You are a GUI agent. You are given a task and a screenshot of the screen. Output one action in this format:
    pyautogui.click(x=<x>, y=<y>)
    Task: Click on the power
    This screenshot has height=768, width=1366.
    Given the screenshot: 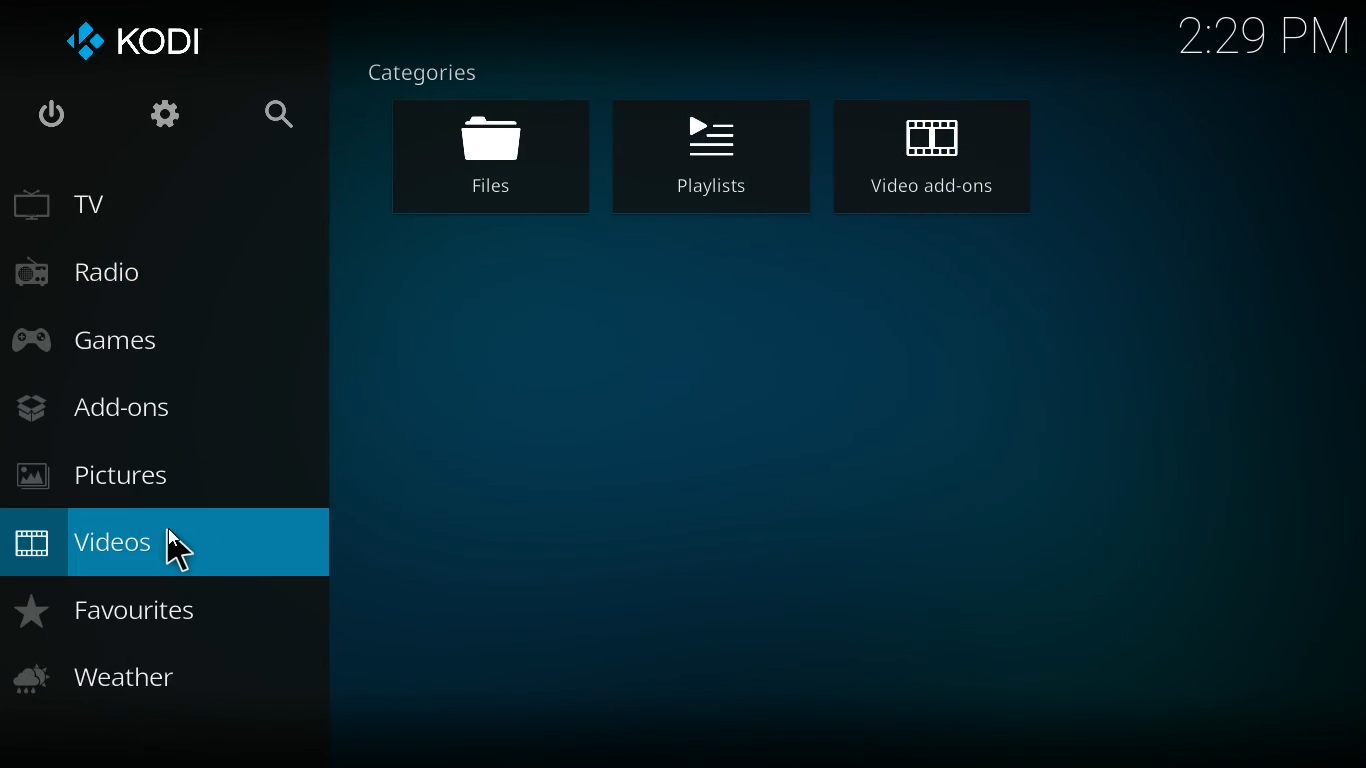 What is the action you would take?
    pyautogui.click(x=50, y=116)
    